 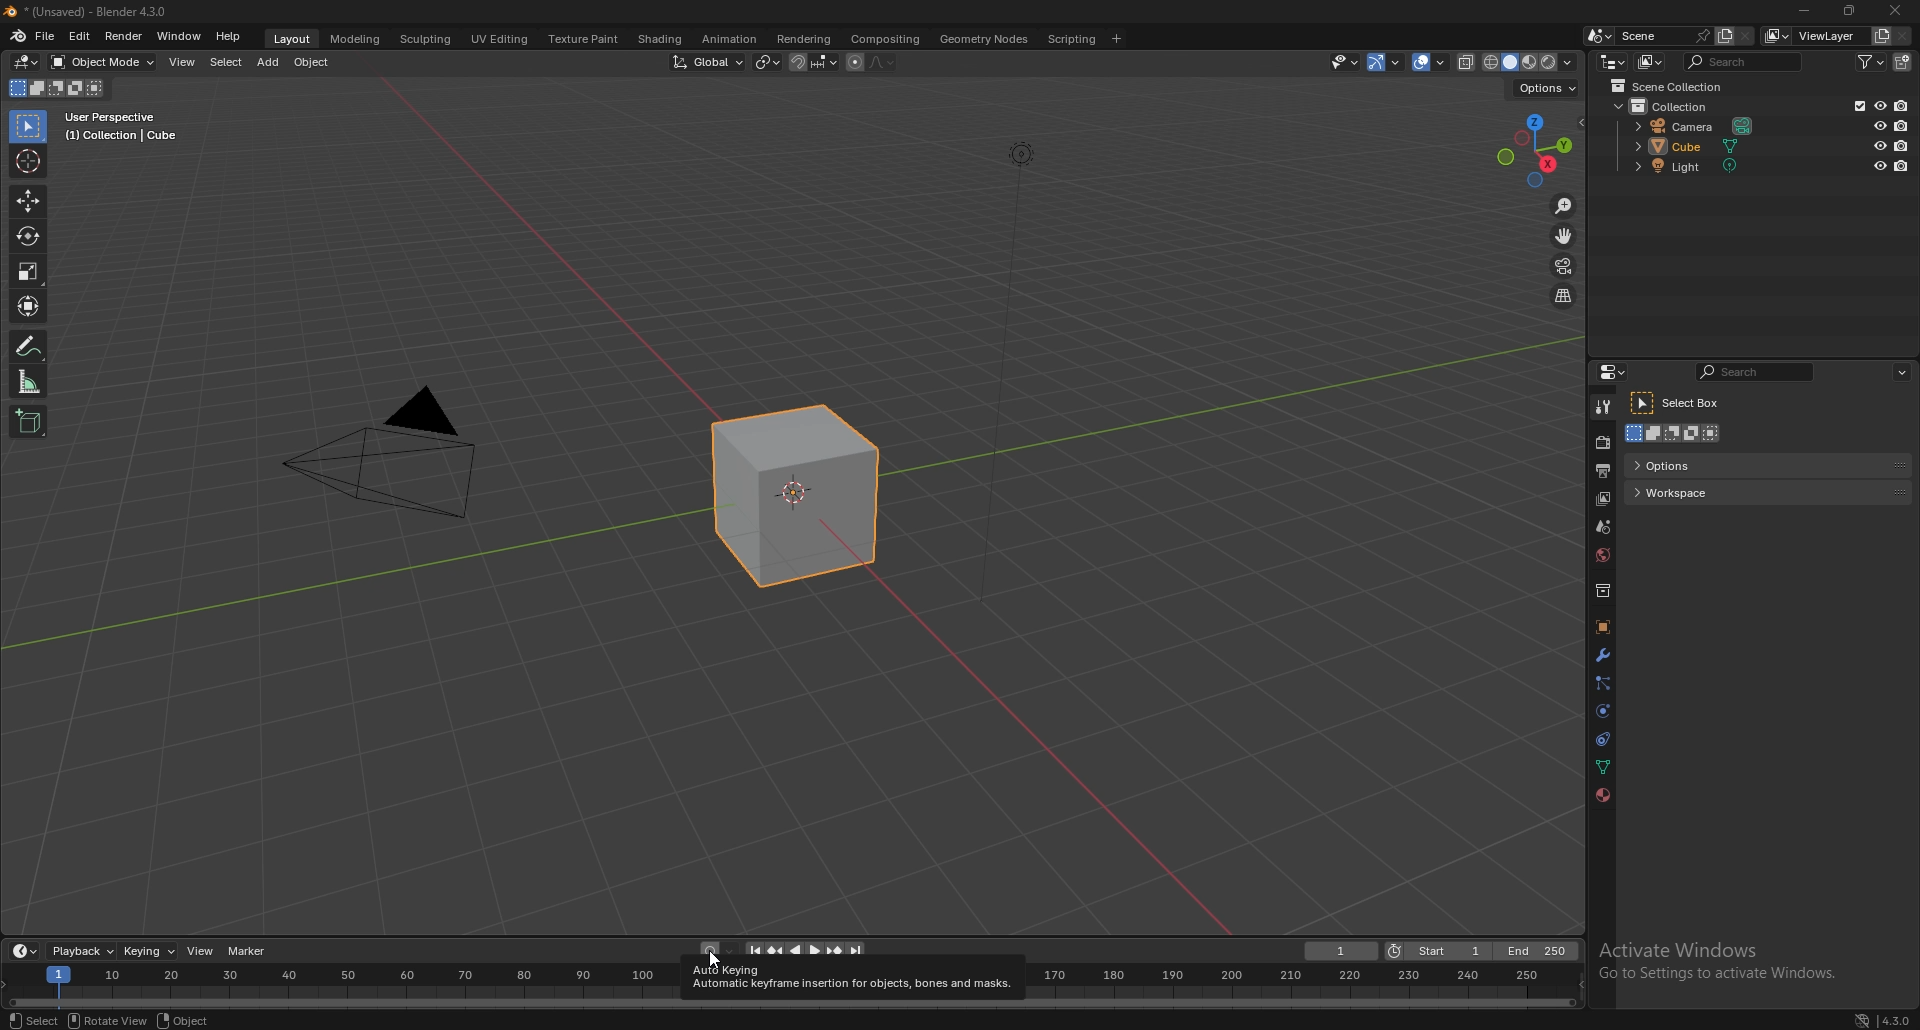 What do you see at coordinates (1901, 146) in the screenshot?
I see `disable in render` at bounding box center [1901, 146].